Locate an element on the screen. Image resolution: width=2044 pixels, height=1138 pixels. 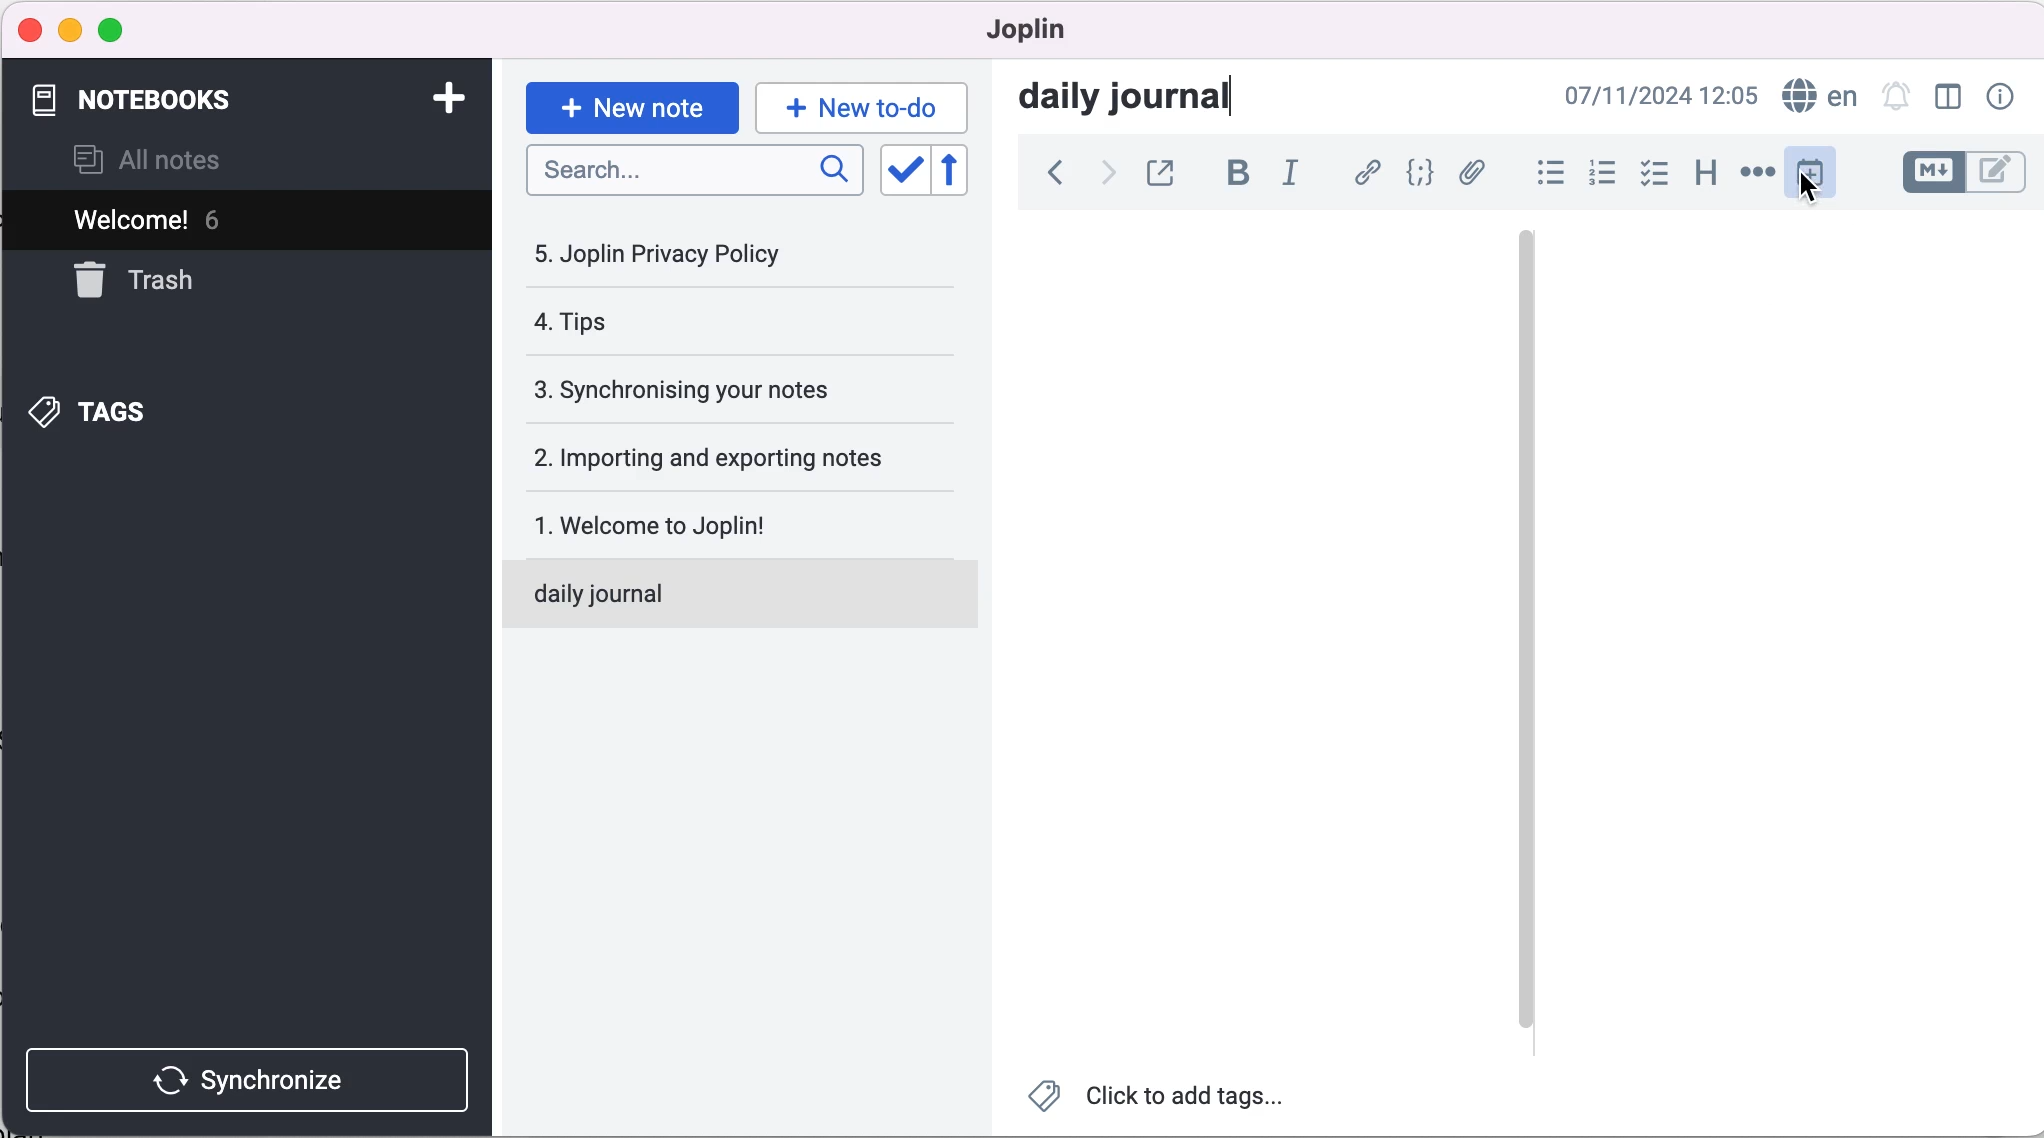
new note is located at coordinates (630, 100).